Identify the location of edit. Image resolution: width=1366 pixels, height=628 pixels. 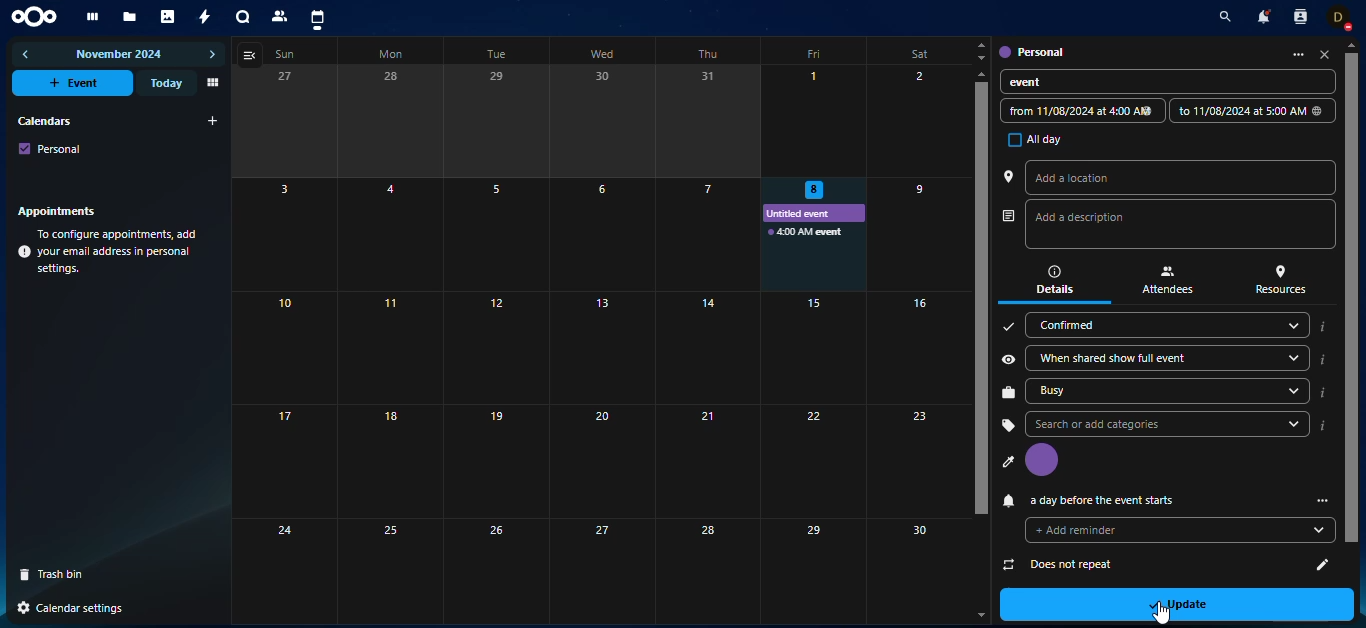
(1314, 532).